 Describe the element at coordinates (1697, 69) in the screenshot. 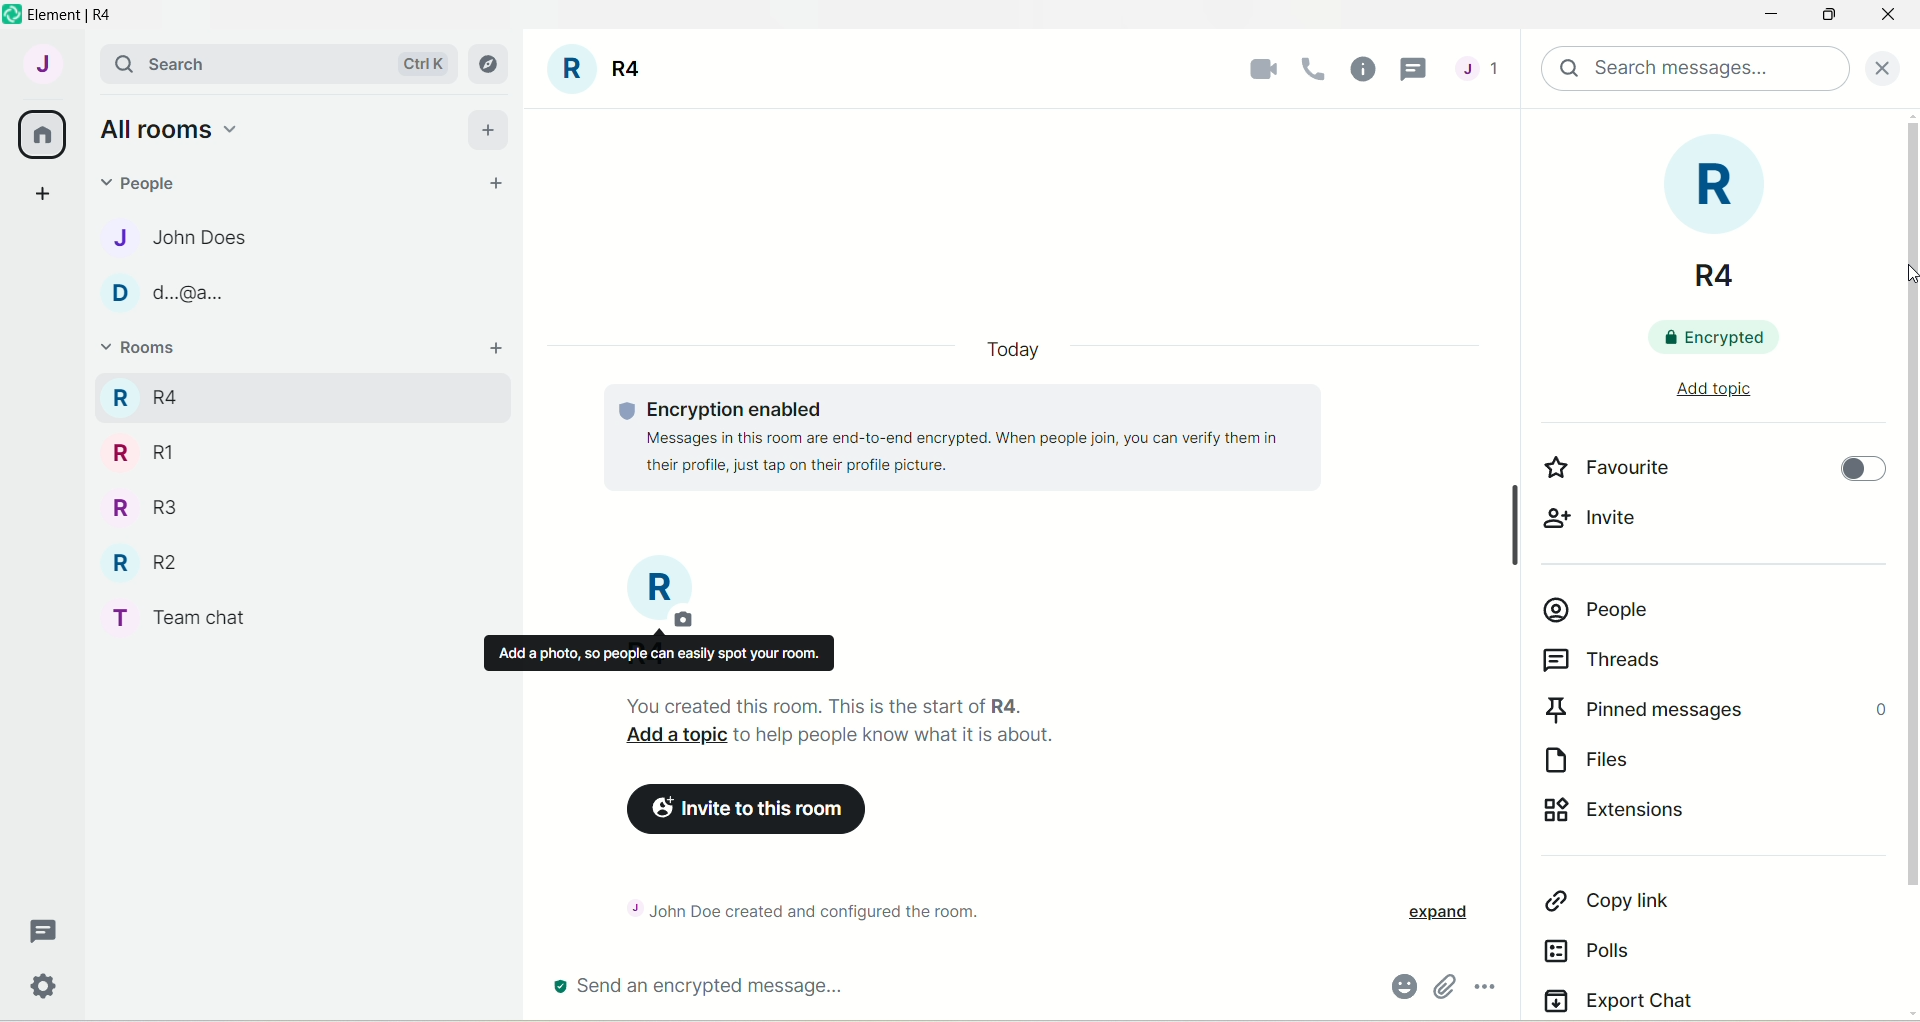

I see `search message` at that location.